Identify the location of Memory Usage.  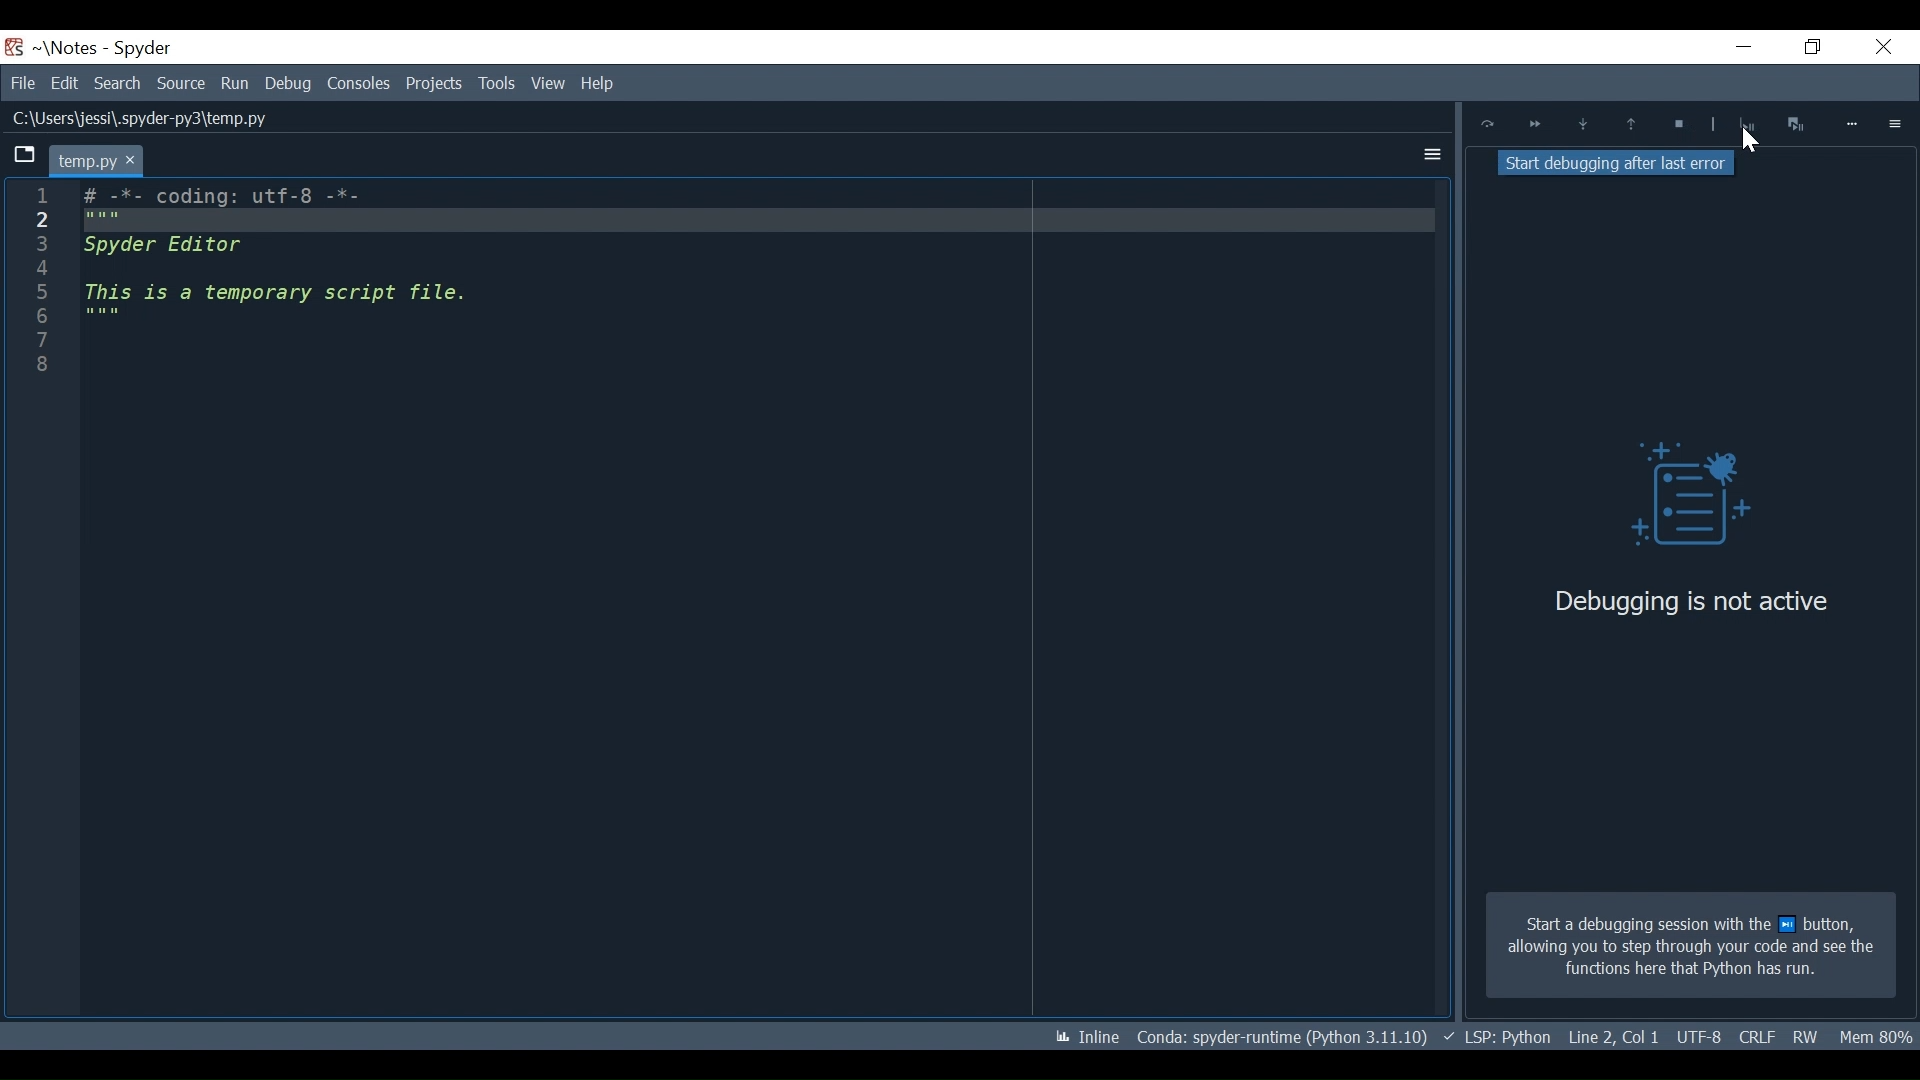
(1878, 1034).